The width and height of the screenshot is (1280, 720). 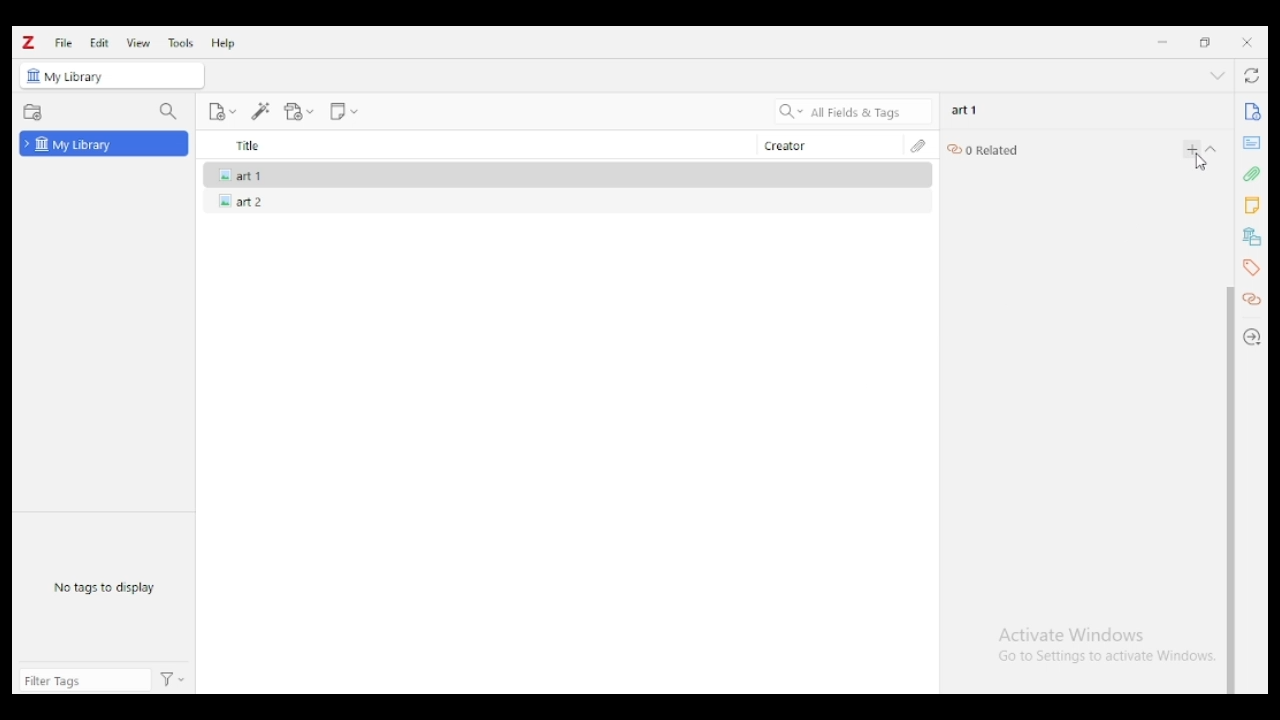 What do you see at coordinates (104, 143) in the screenshot?
I see `my library` at bounding box center [104, 143].